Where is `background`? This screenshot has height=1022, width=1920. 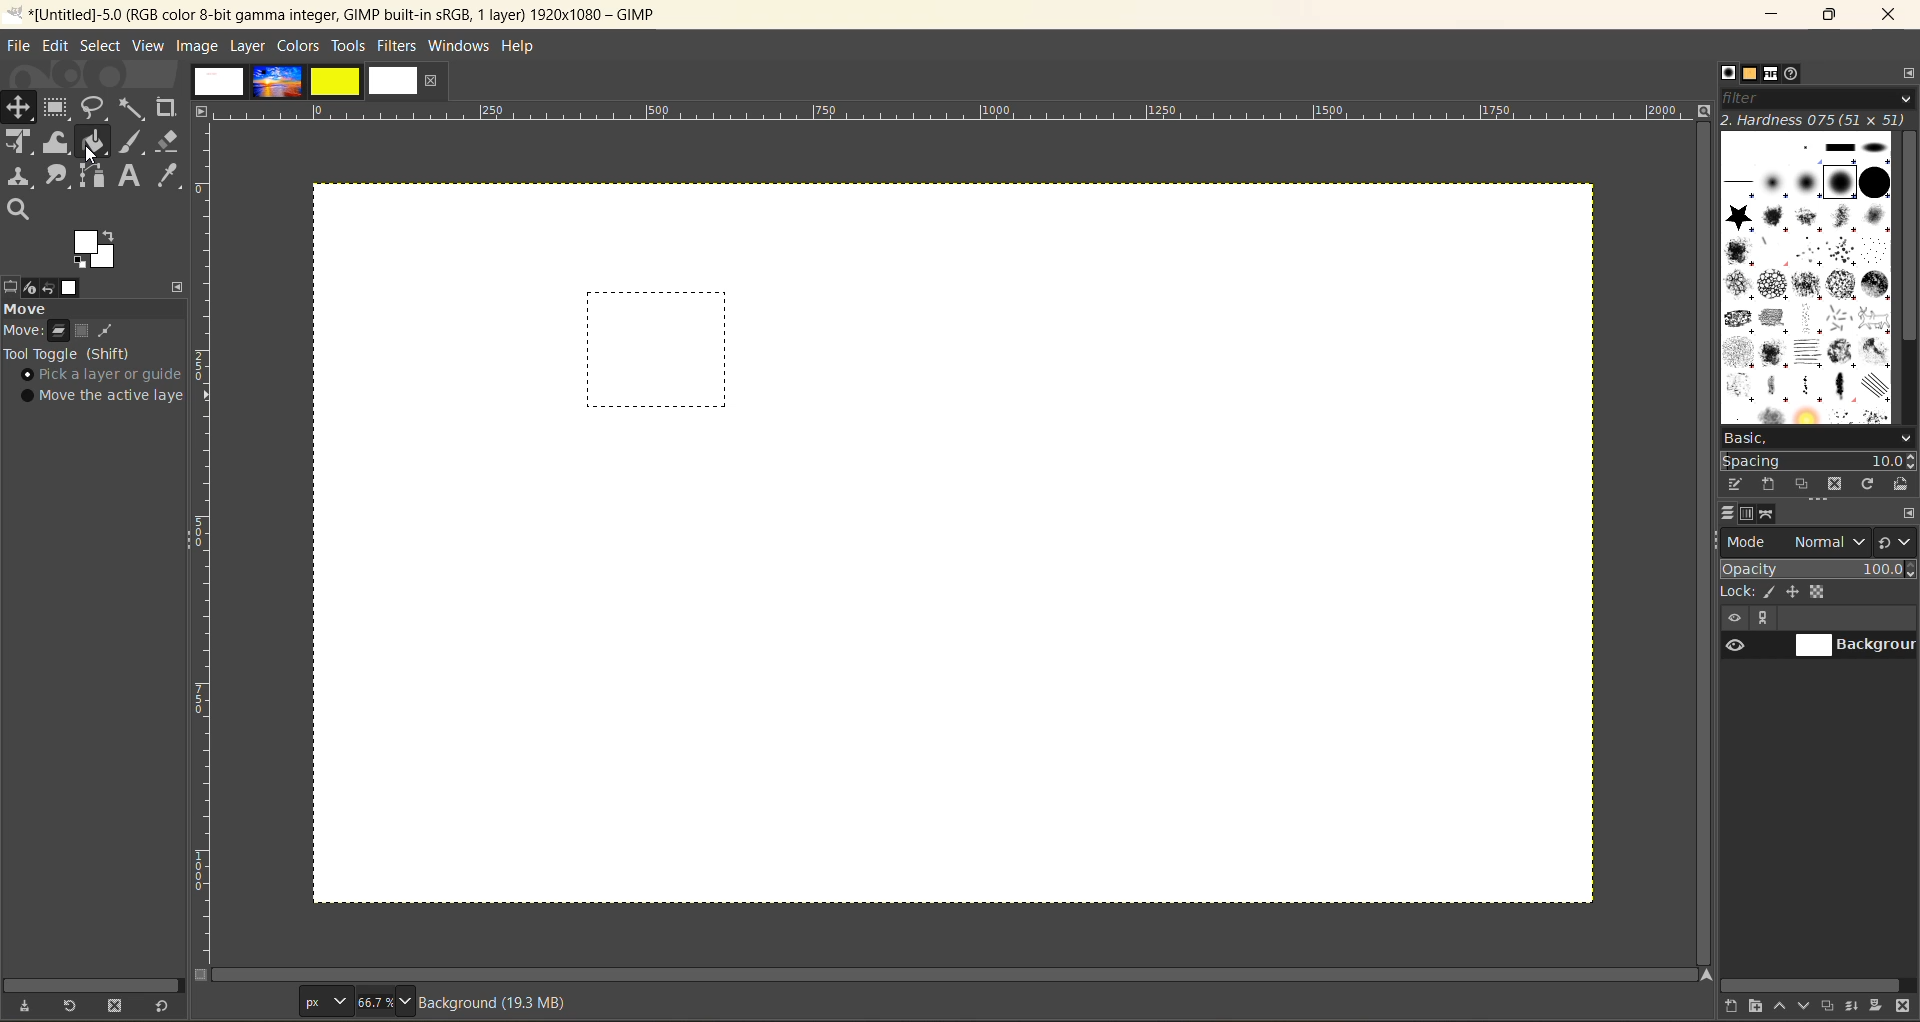
background is located at coordinates (1855, 646).